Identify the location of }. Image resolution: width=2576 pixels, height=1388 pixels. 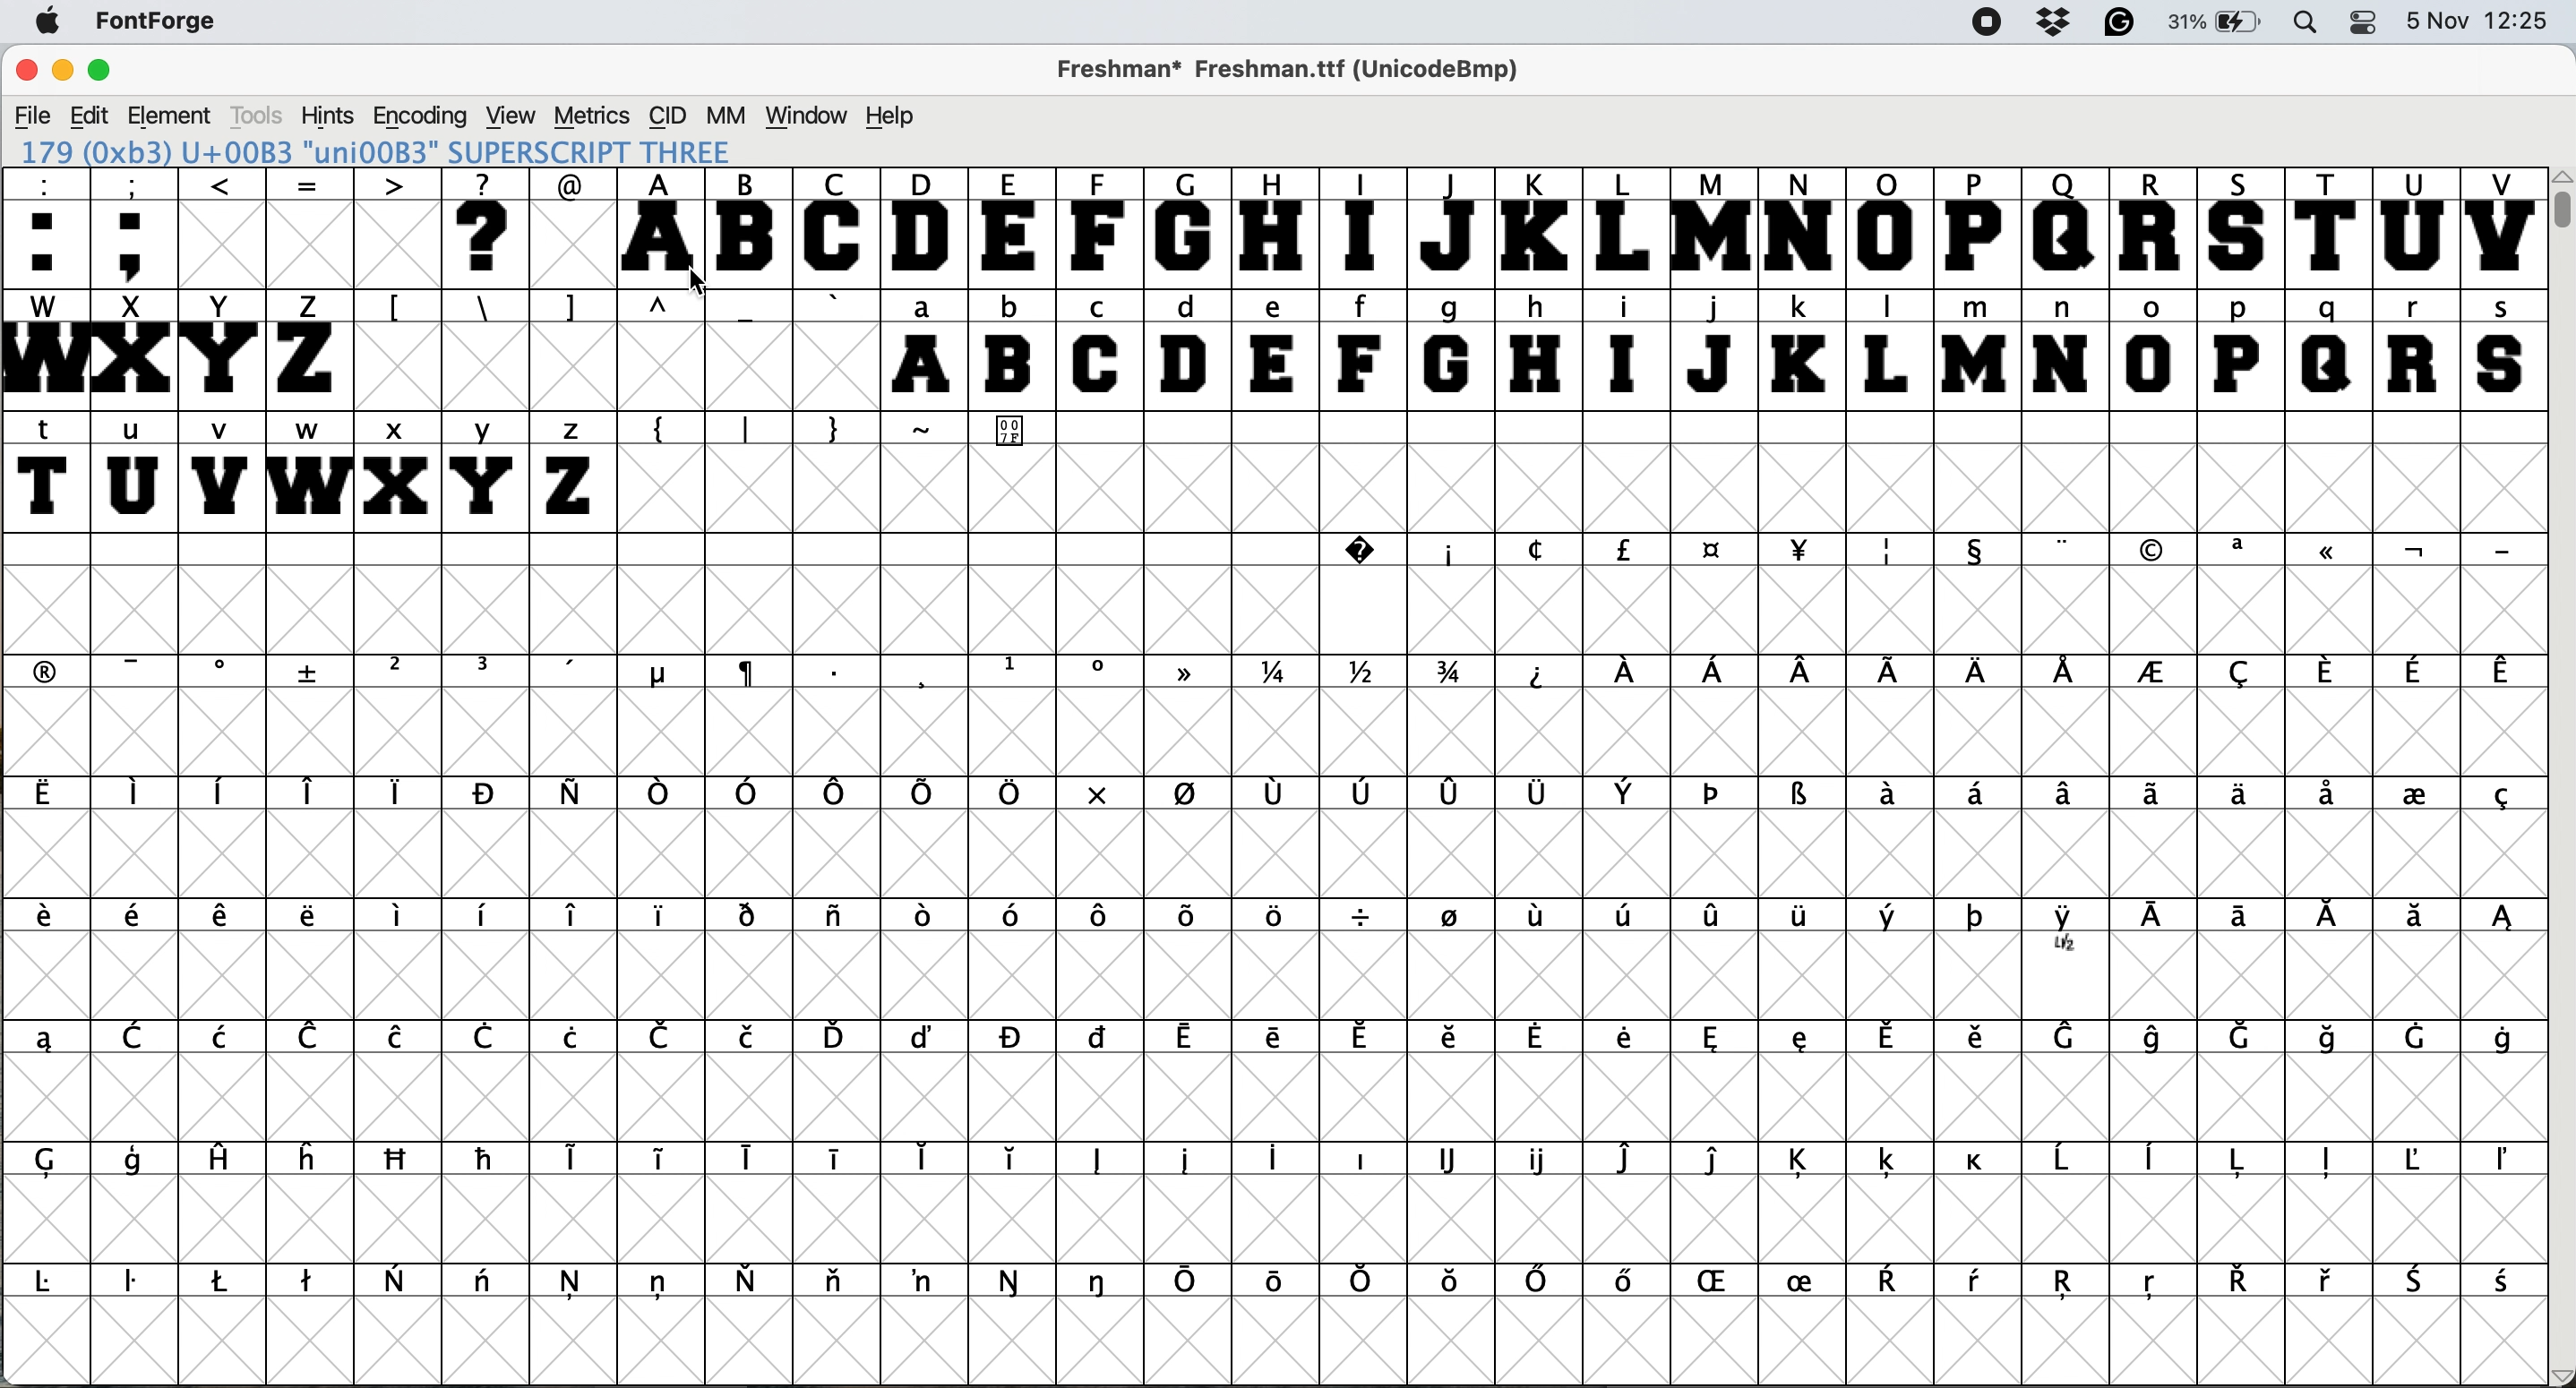
(835, 427).